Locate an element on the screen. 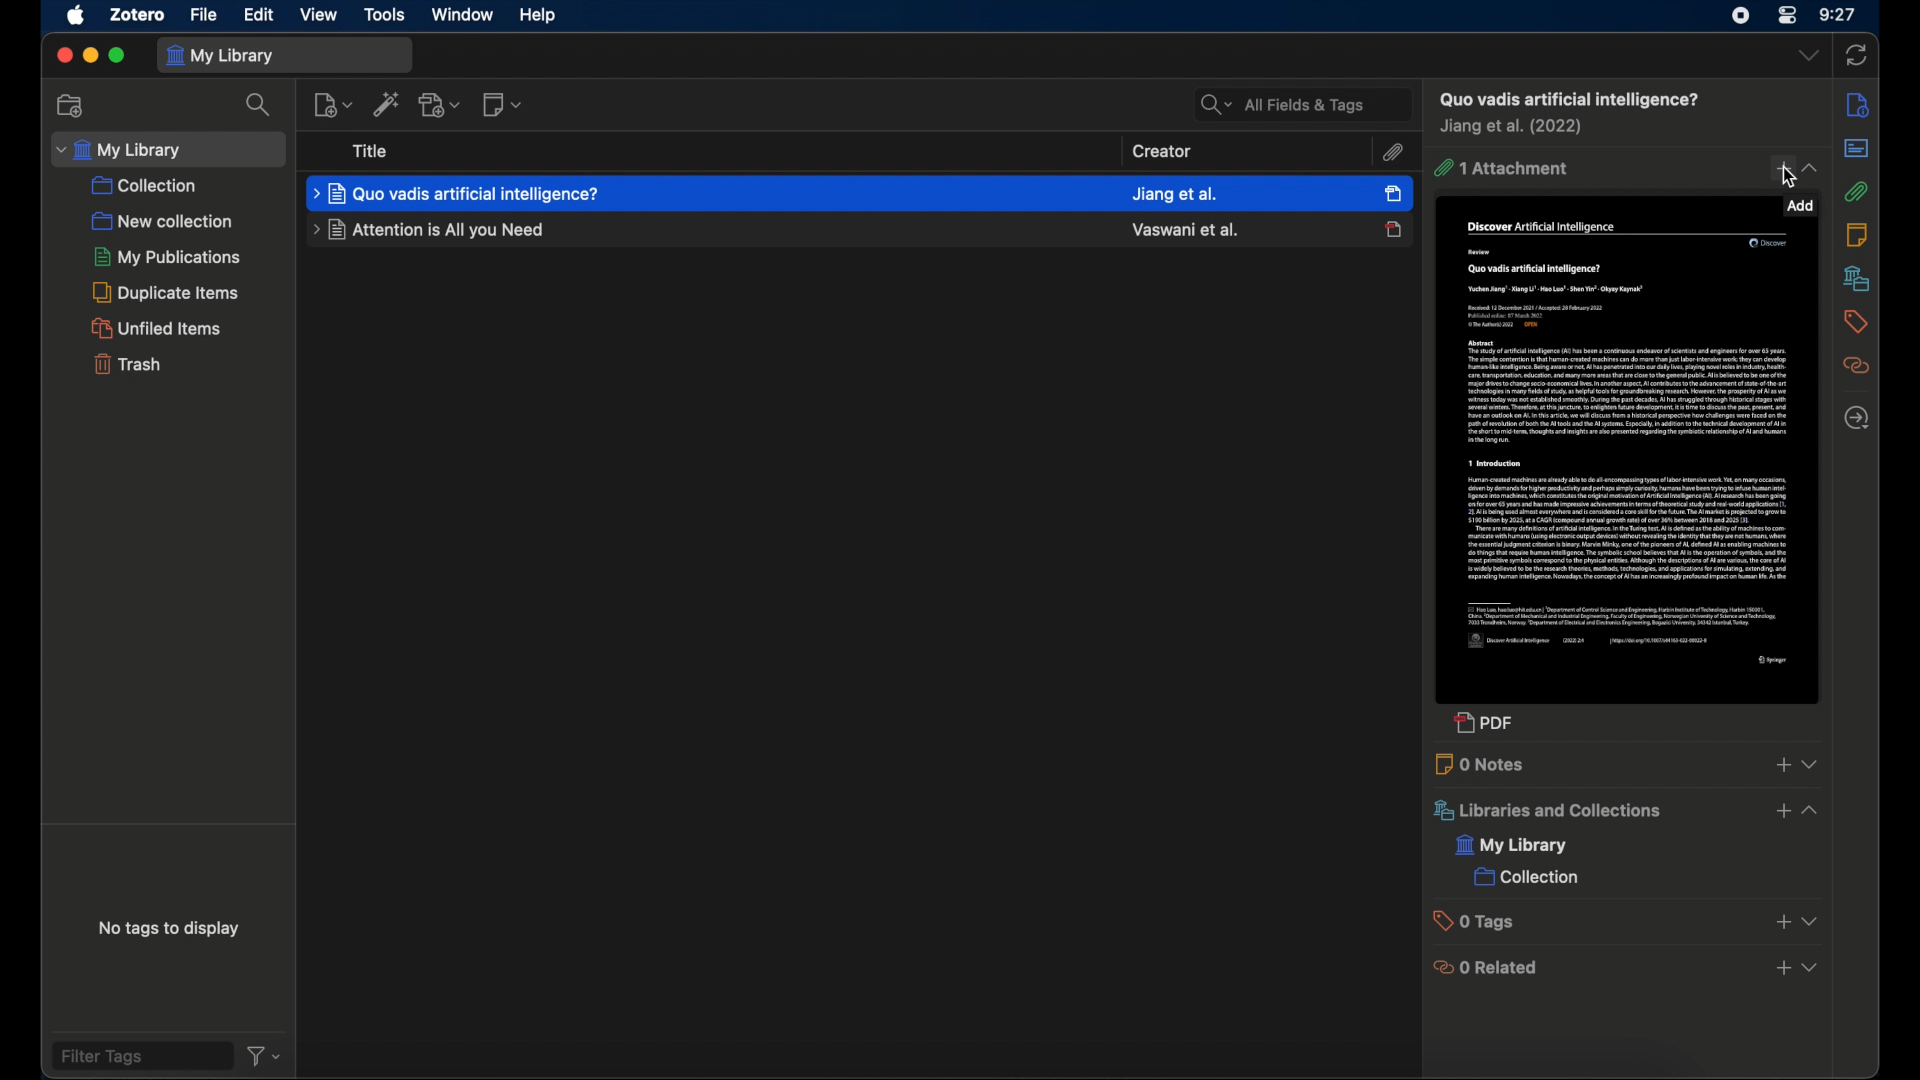 This screenshot has height=1080, width=1920. add items by identifier is located at coordinates (386, 103).